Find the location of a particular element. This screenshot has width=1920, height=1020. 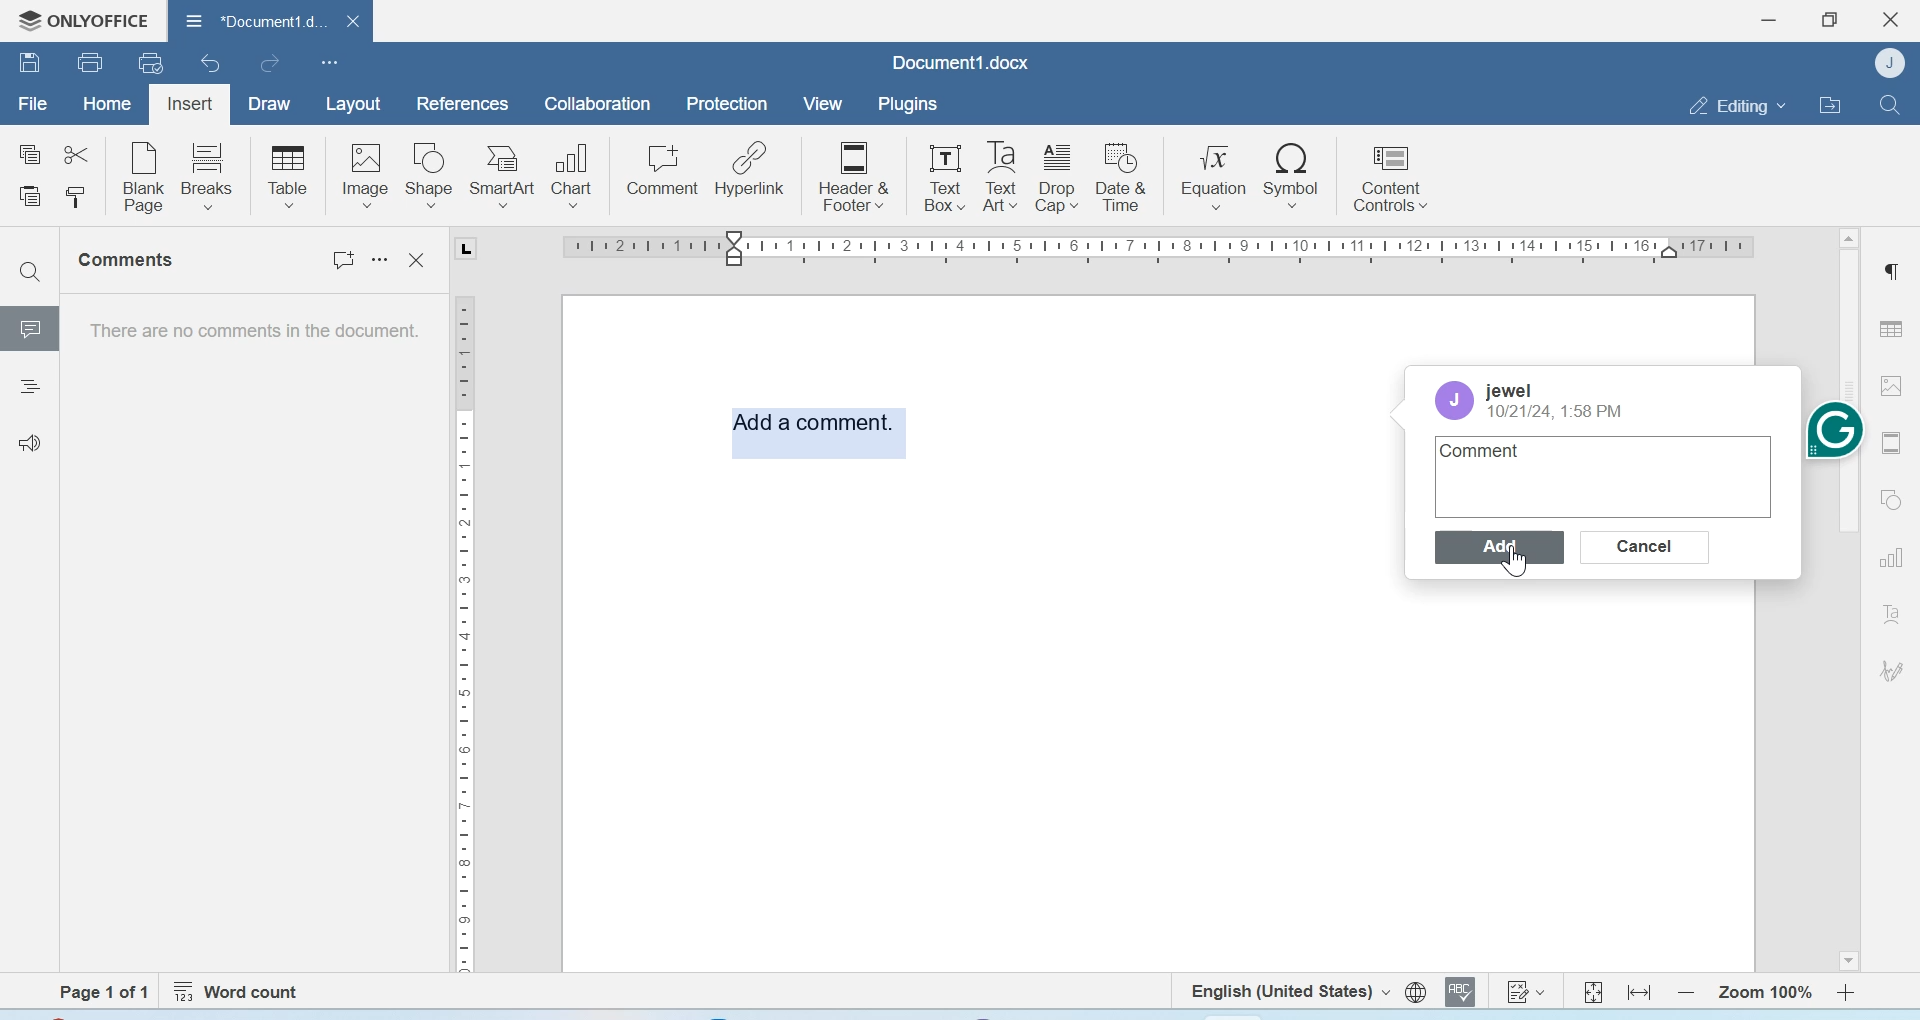

There are no comments in the document. is located at coordinates (252, 336).